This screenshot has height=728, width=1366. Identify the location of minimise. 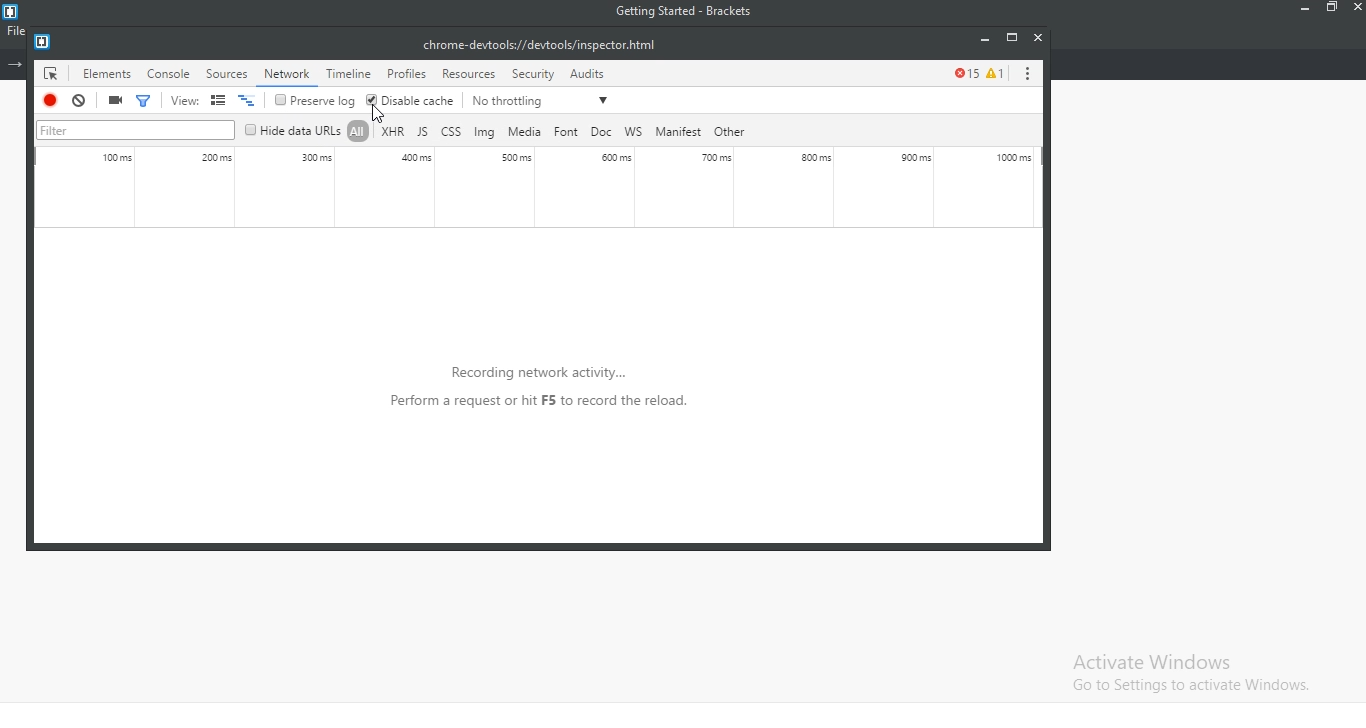
(982, 39).